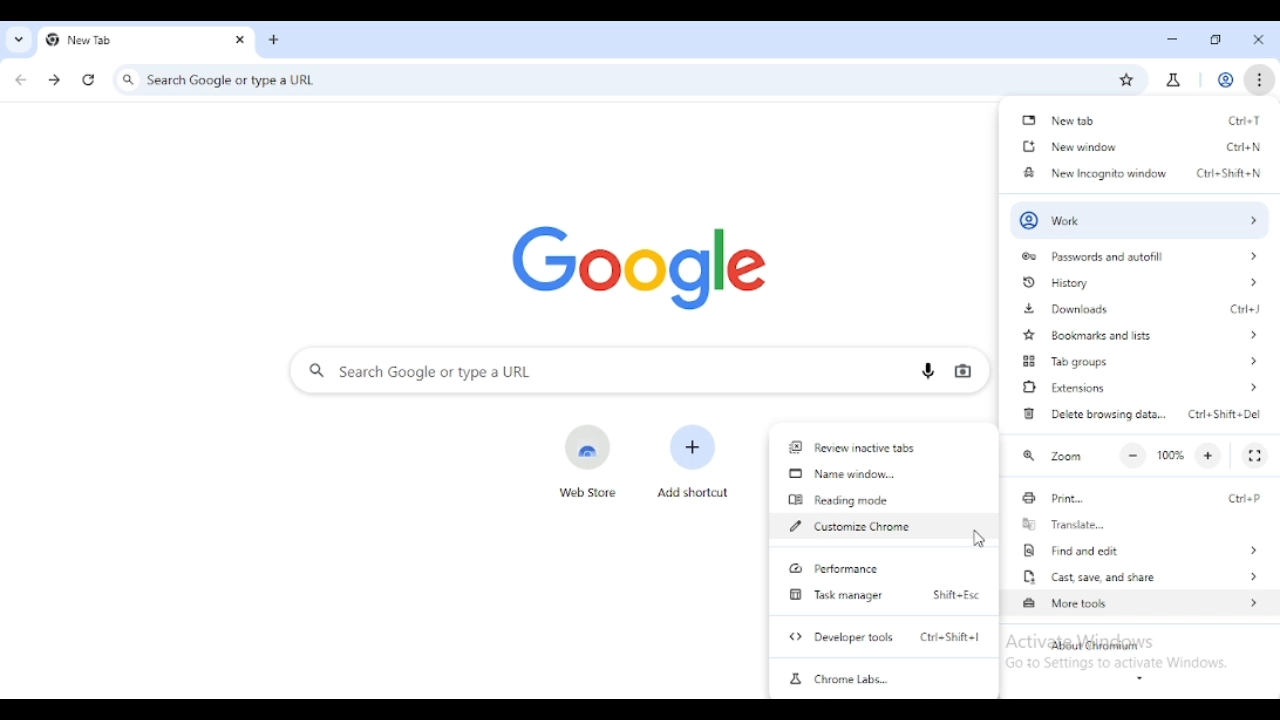  I want to click on shortcut for delete browsing data, so click(1224, 415).